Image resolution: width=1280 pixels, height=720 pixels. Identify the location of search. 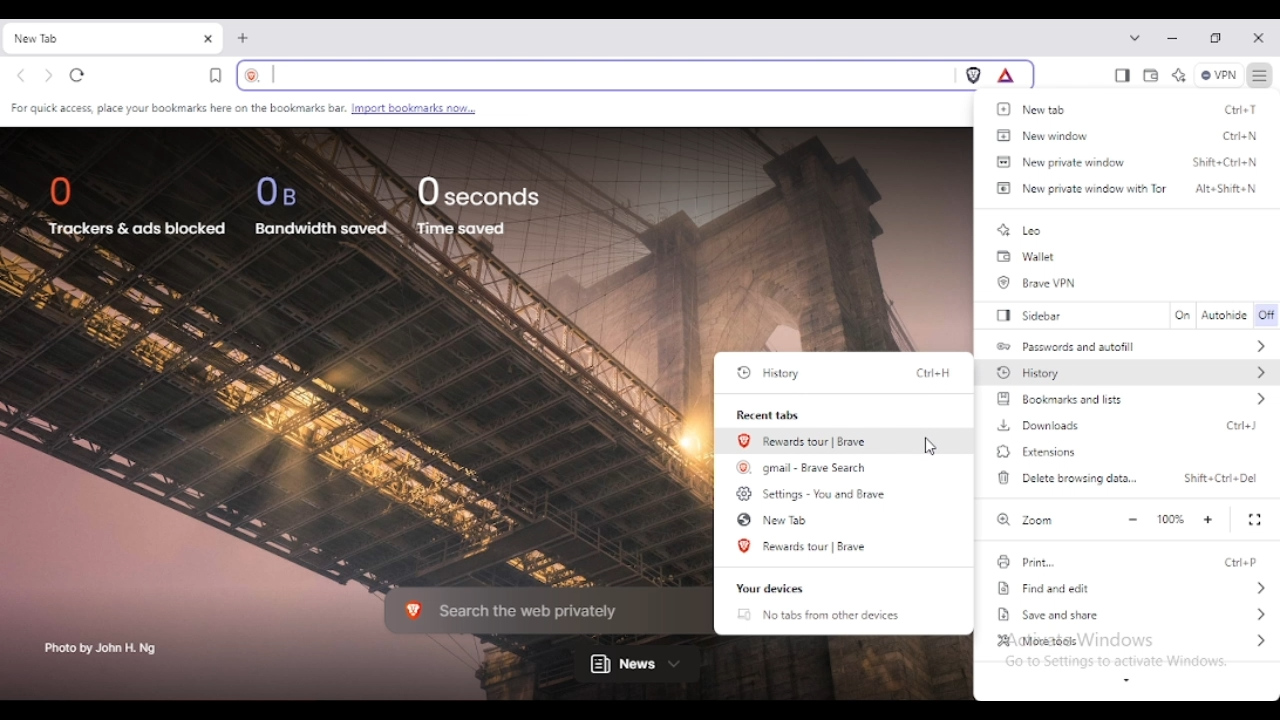
(593, 75).